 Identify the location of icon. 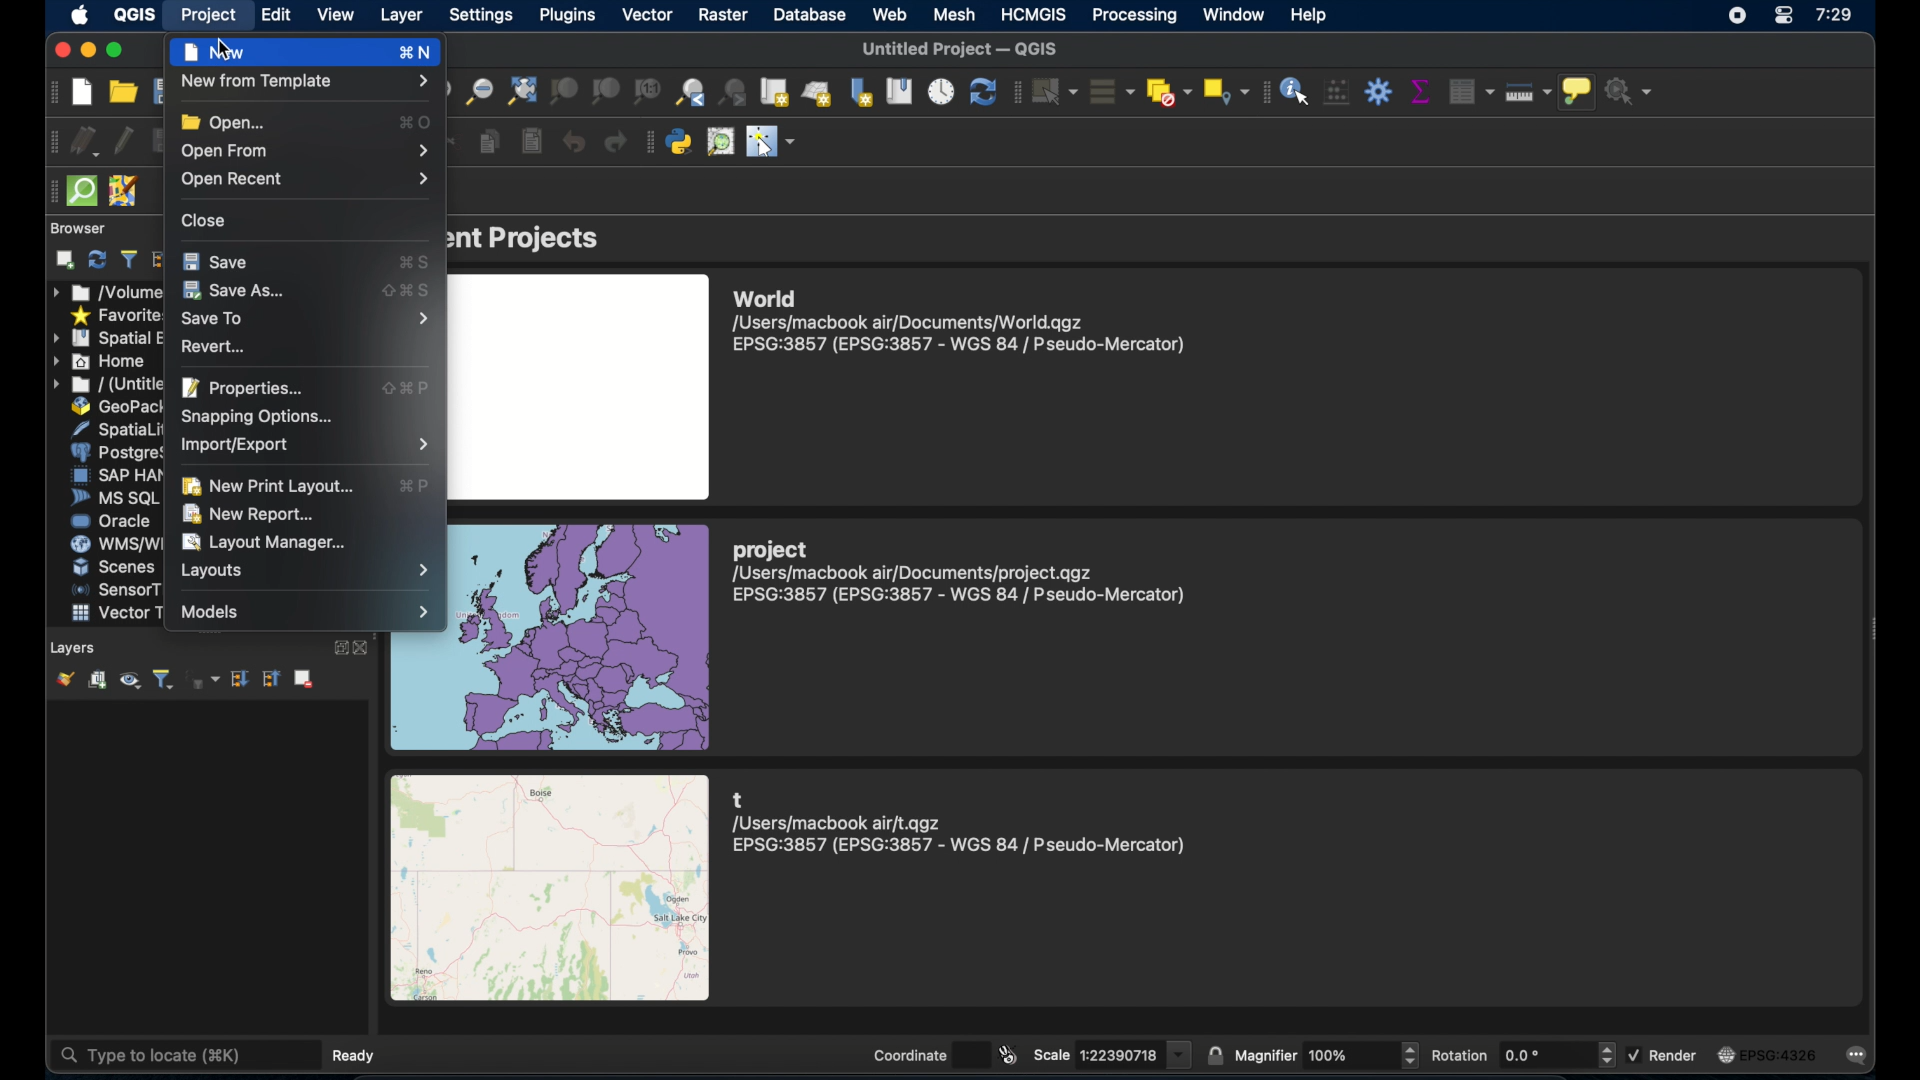
(81, 474).